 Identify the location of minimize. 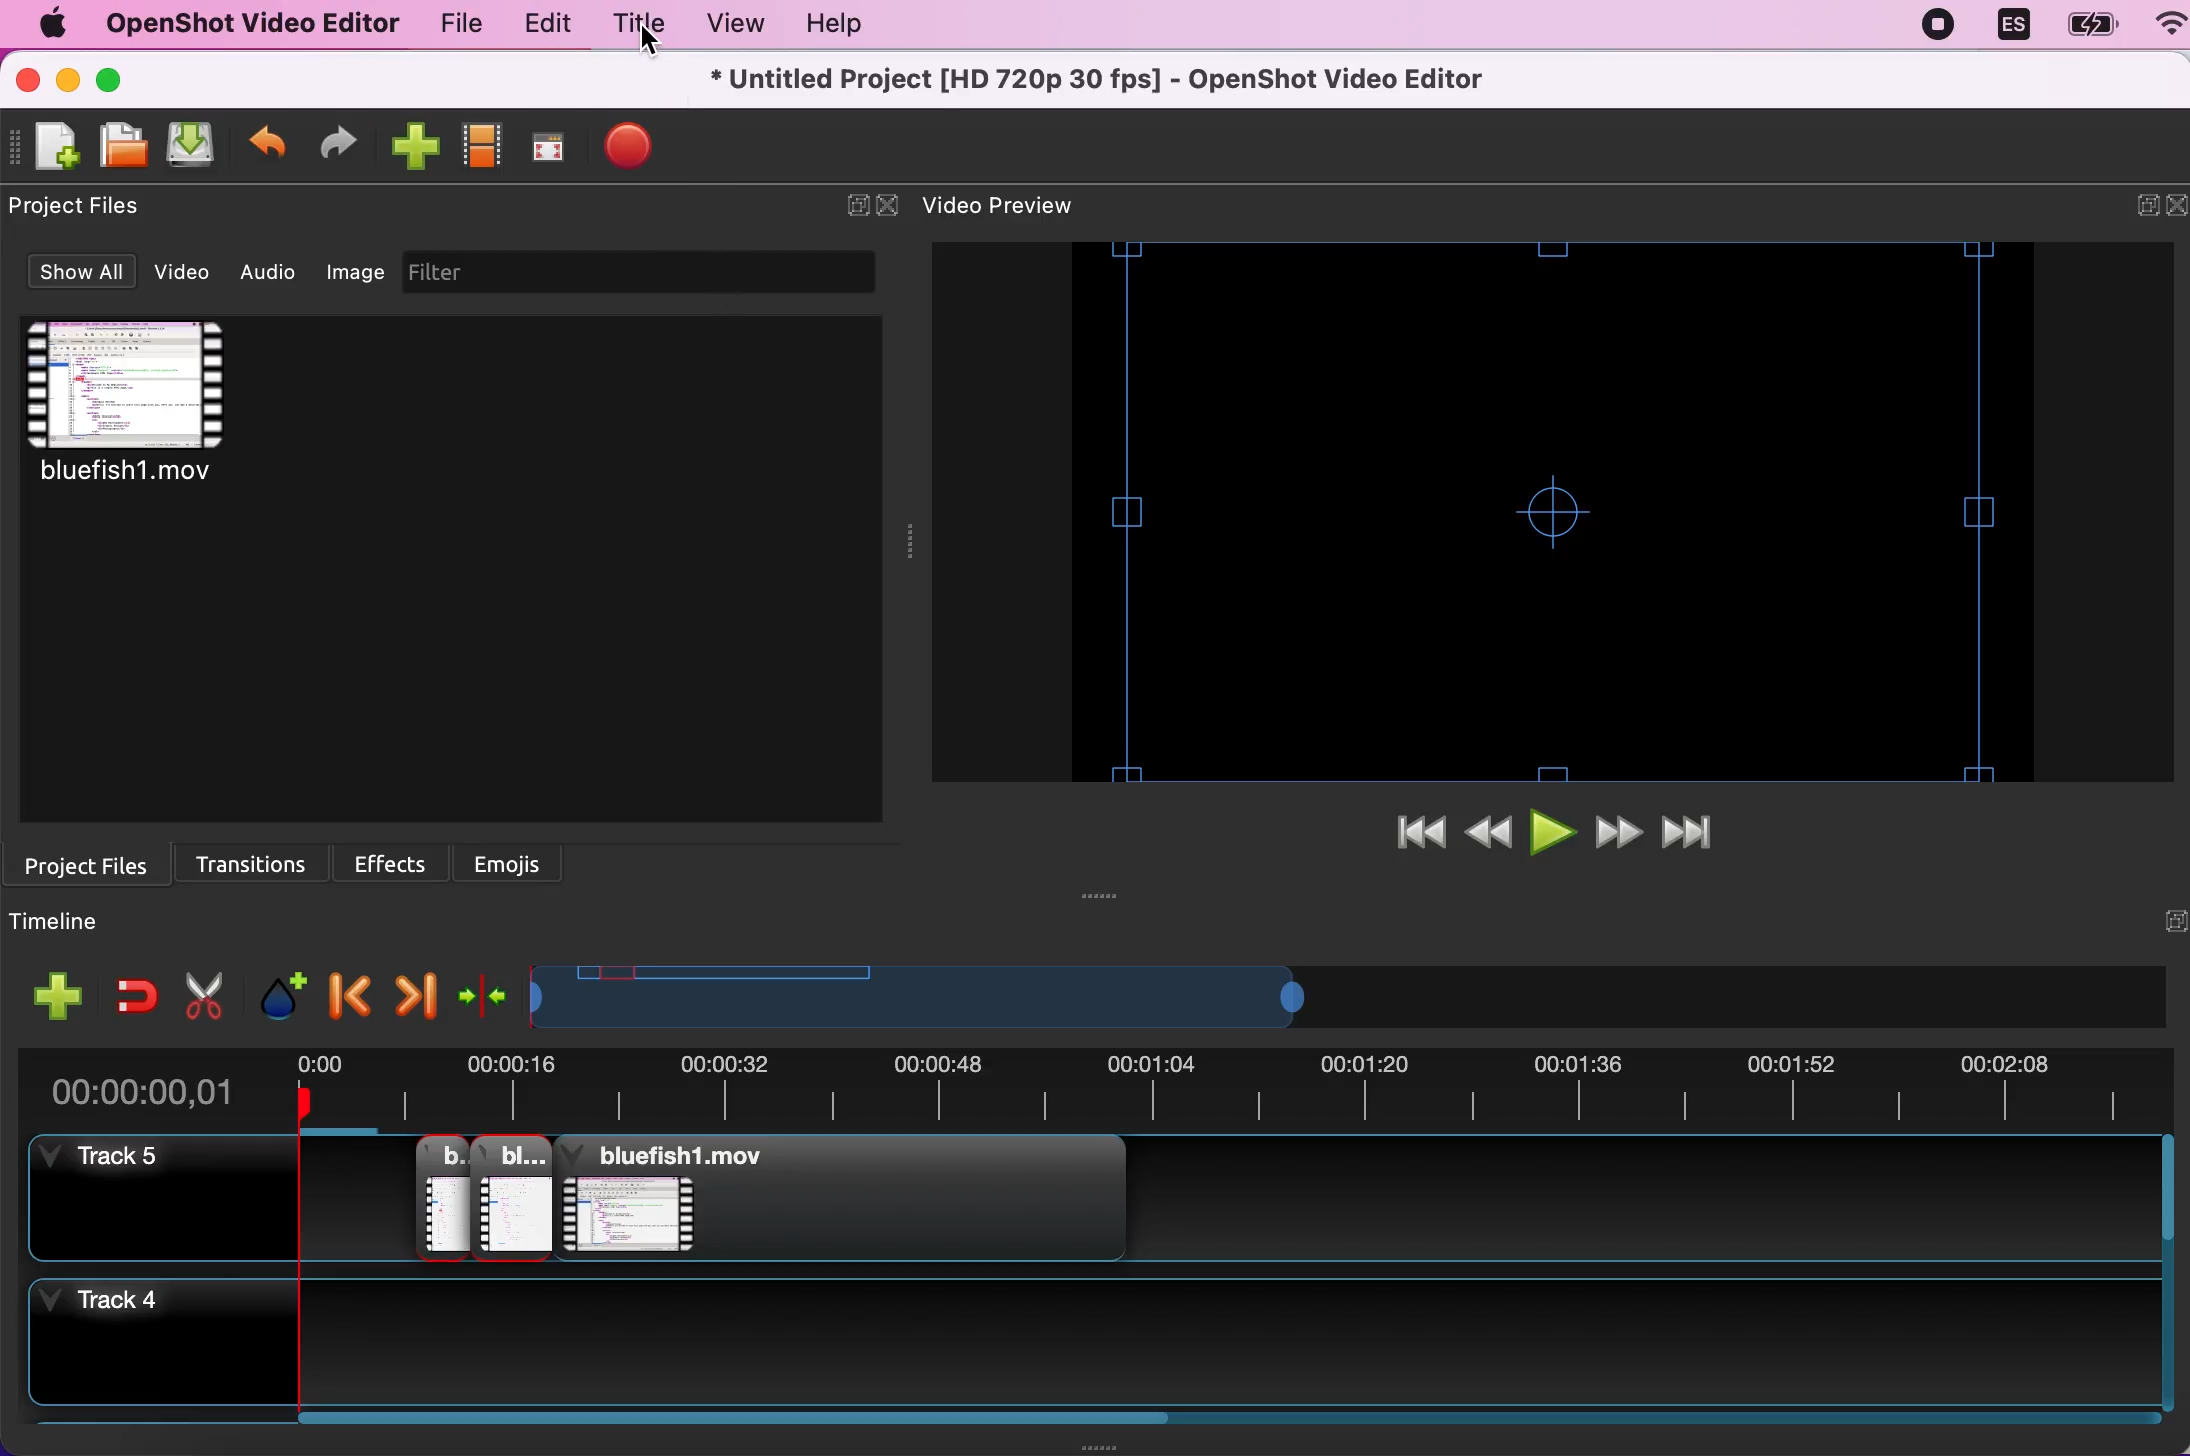
(67, 82).